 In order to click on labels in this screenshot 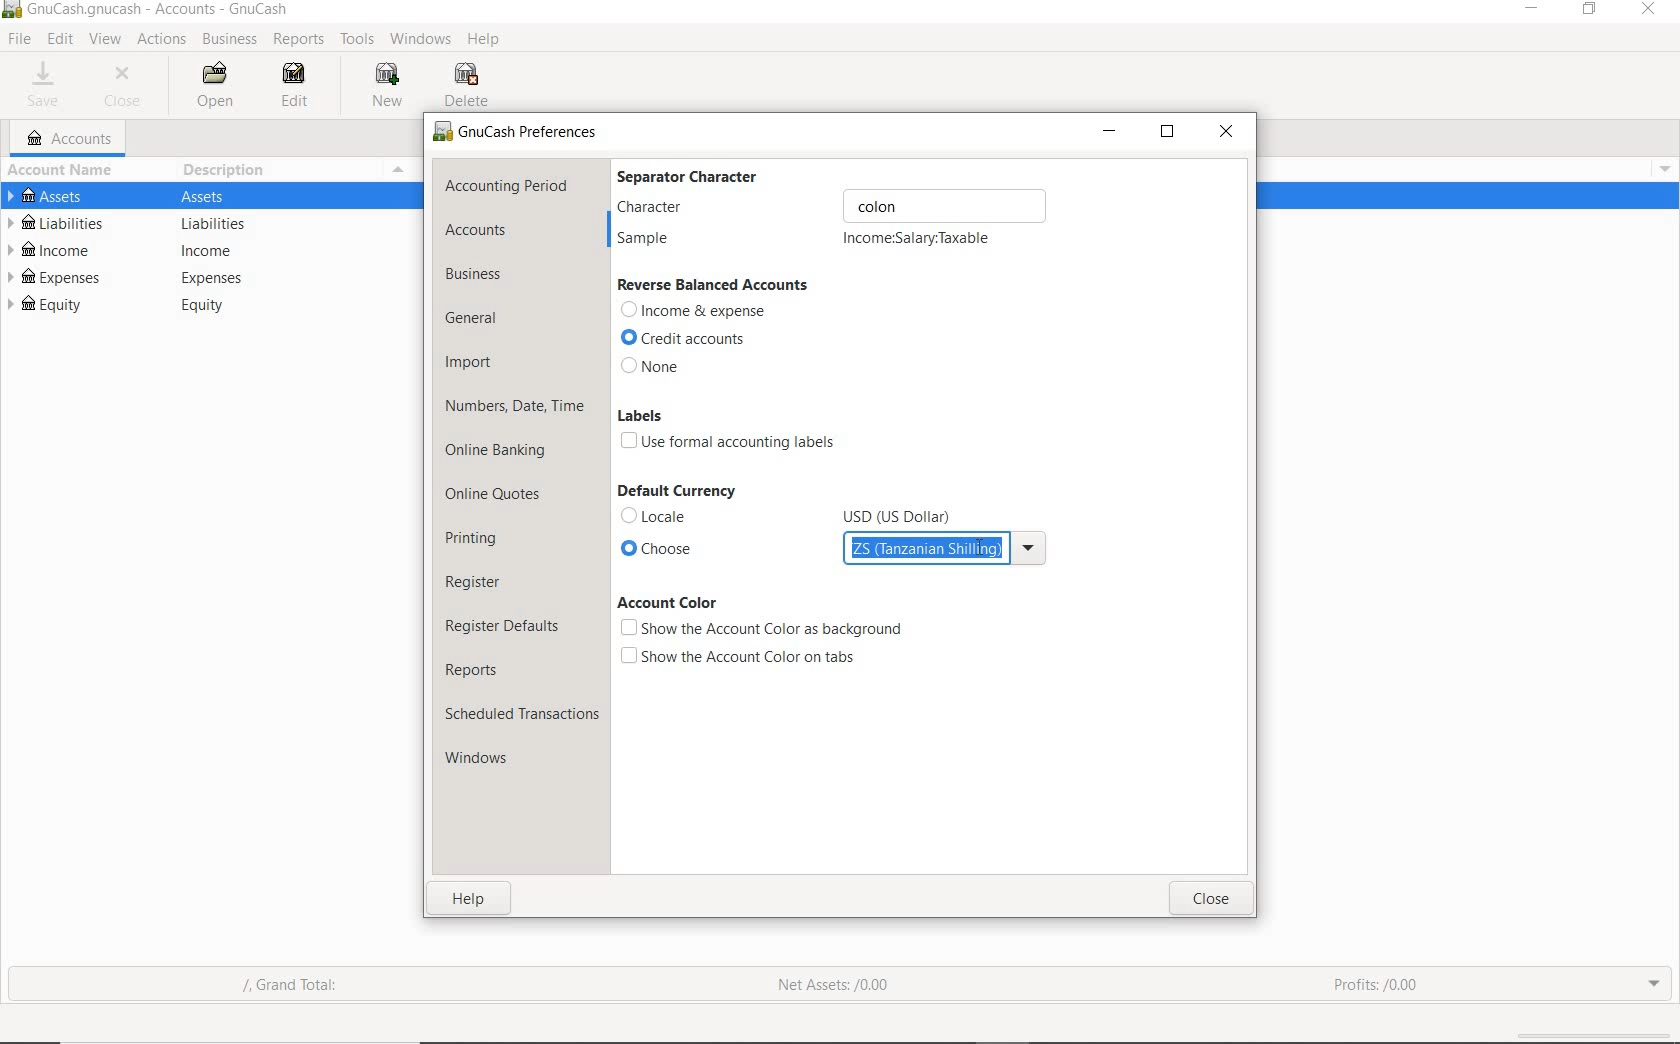, I will do `click(640, 415)`.